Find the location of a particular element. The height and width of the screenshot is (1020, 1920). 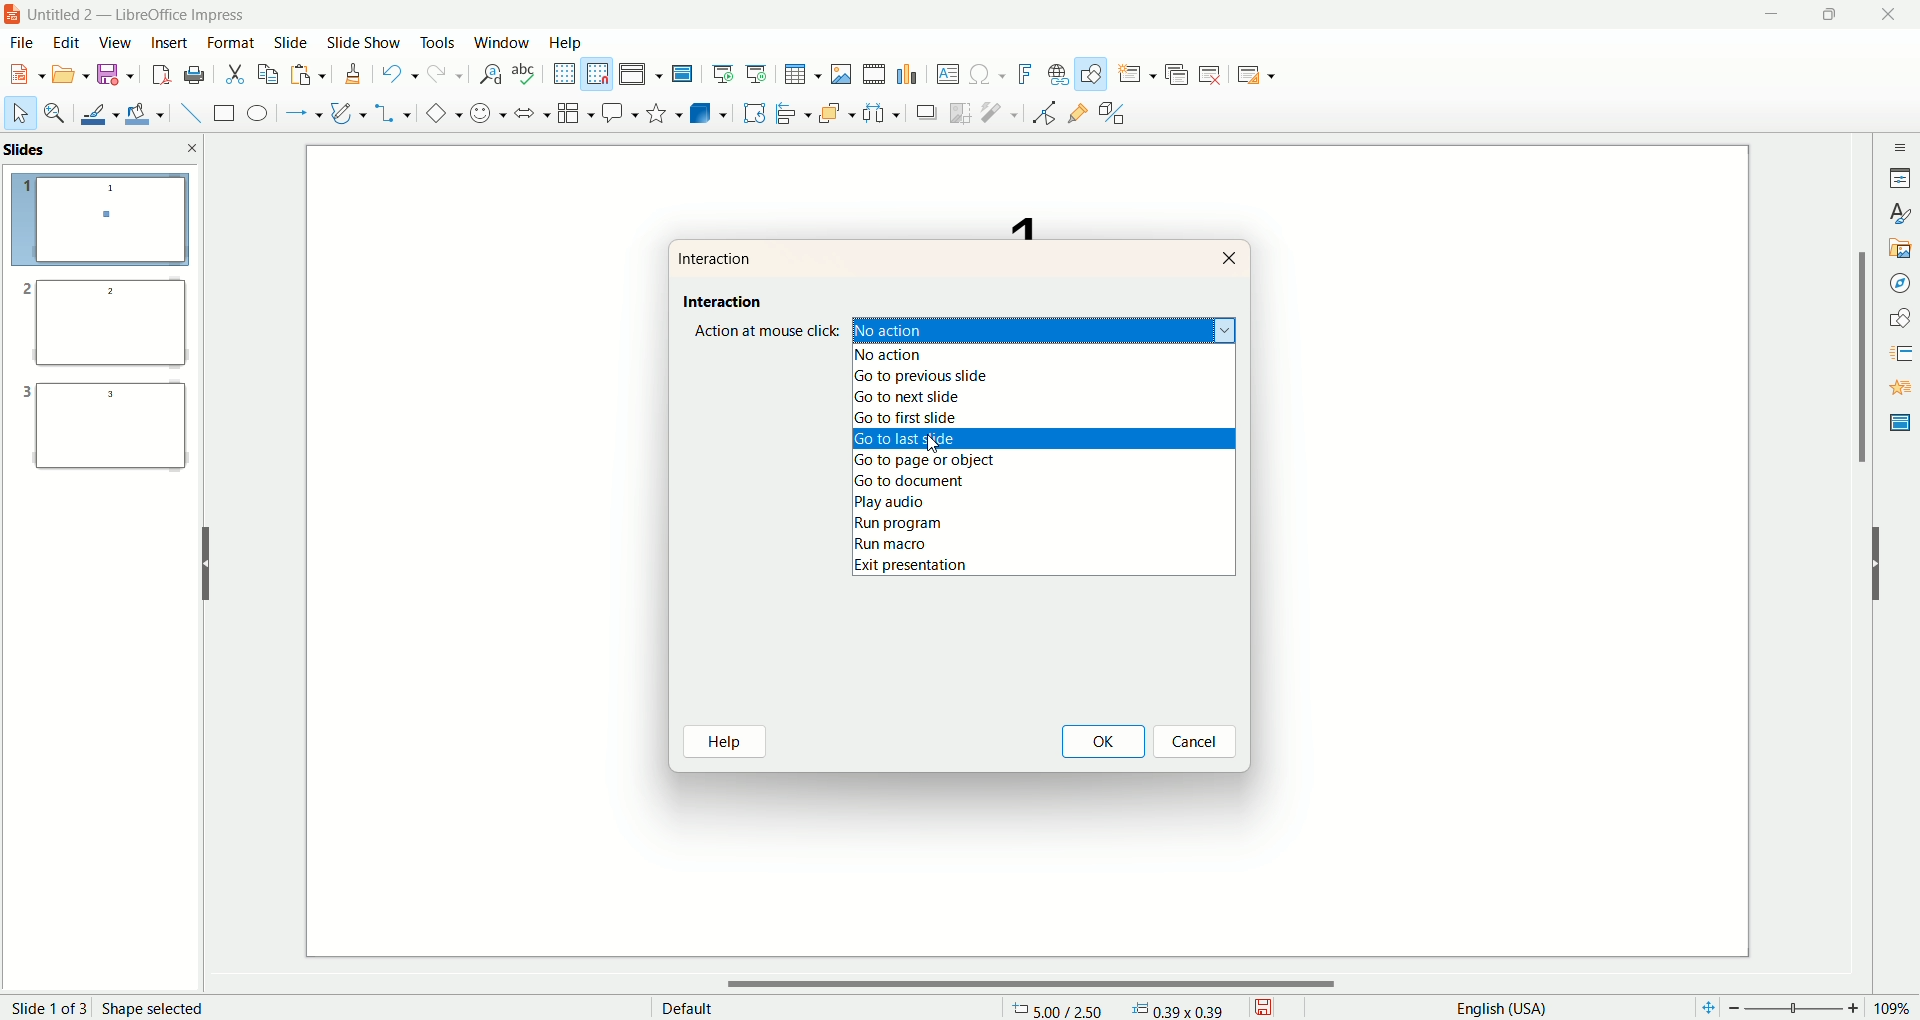

start from first slide is located at coordinates (724, 71).